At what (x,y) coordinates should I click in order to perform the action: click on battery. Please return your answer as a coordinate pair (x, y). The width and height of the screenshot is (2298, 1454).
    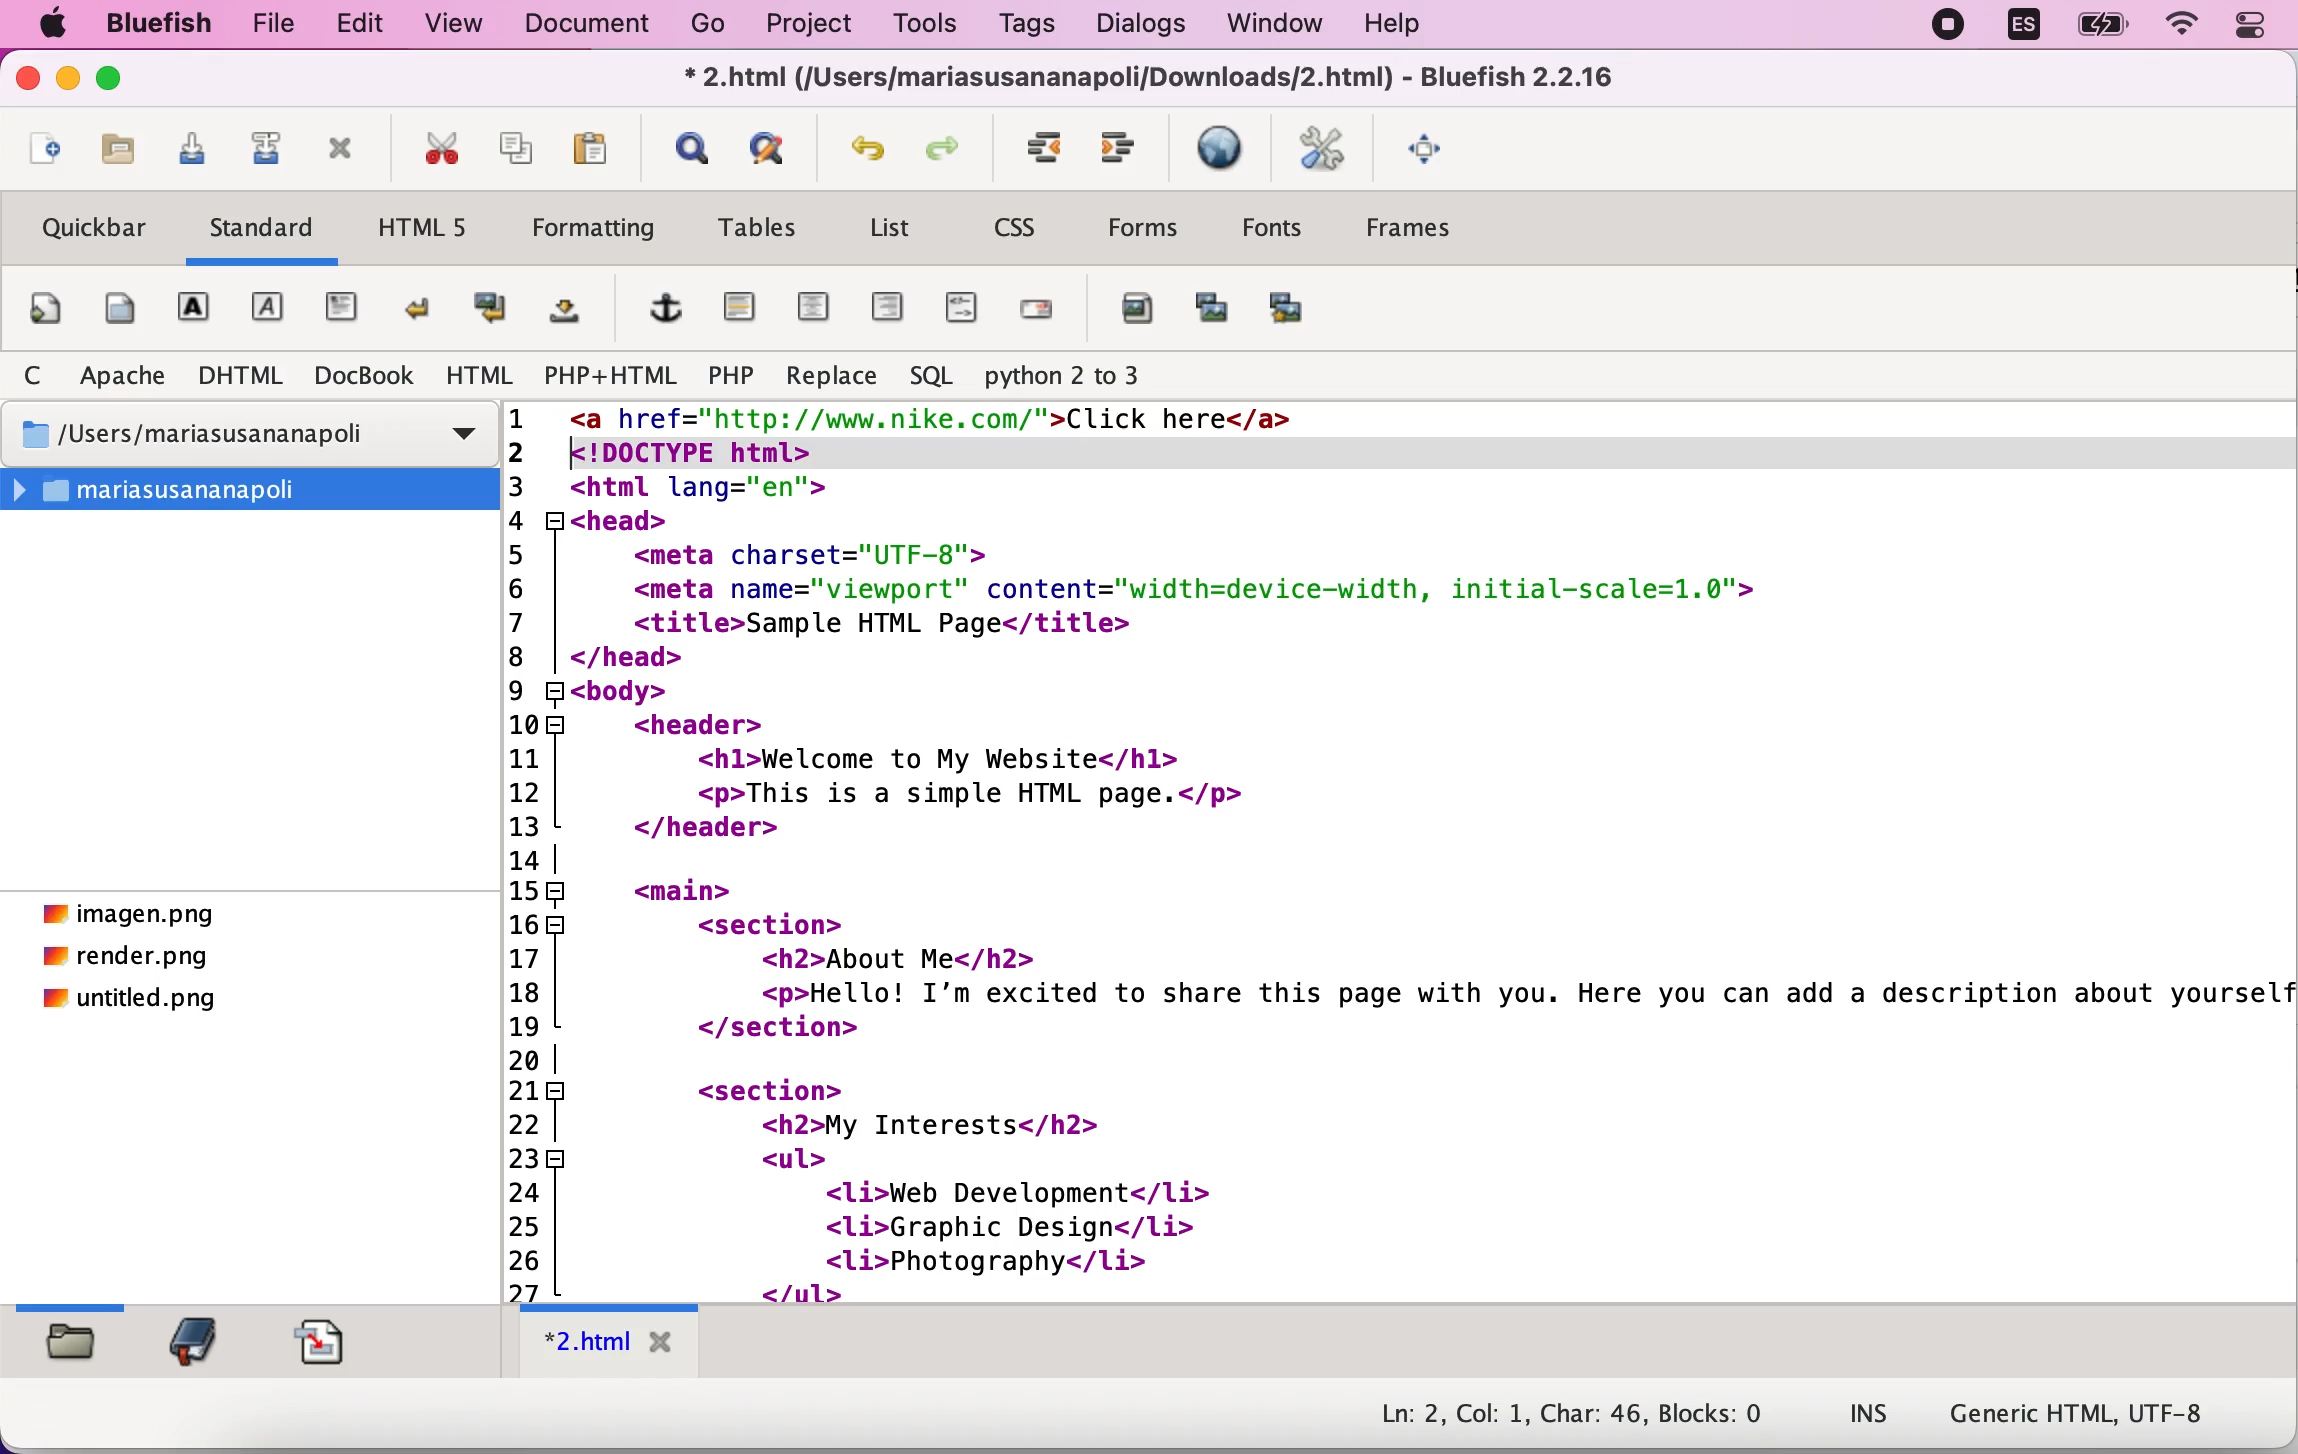
    Looking at the image, I should click on (2103, 30).